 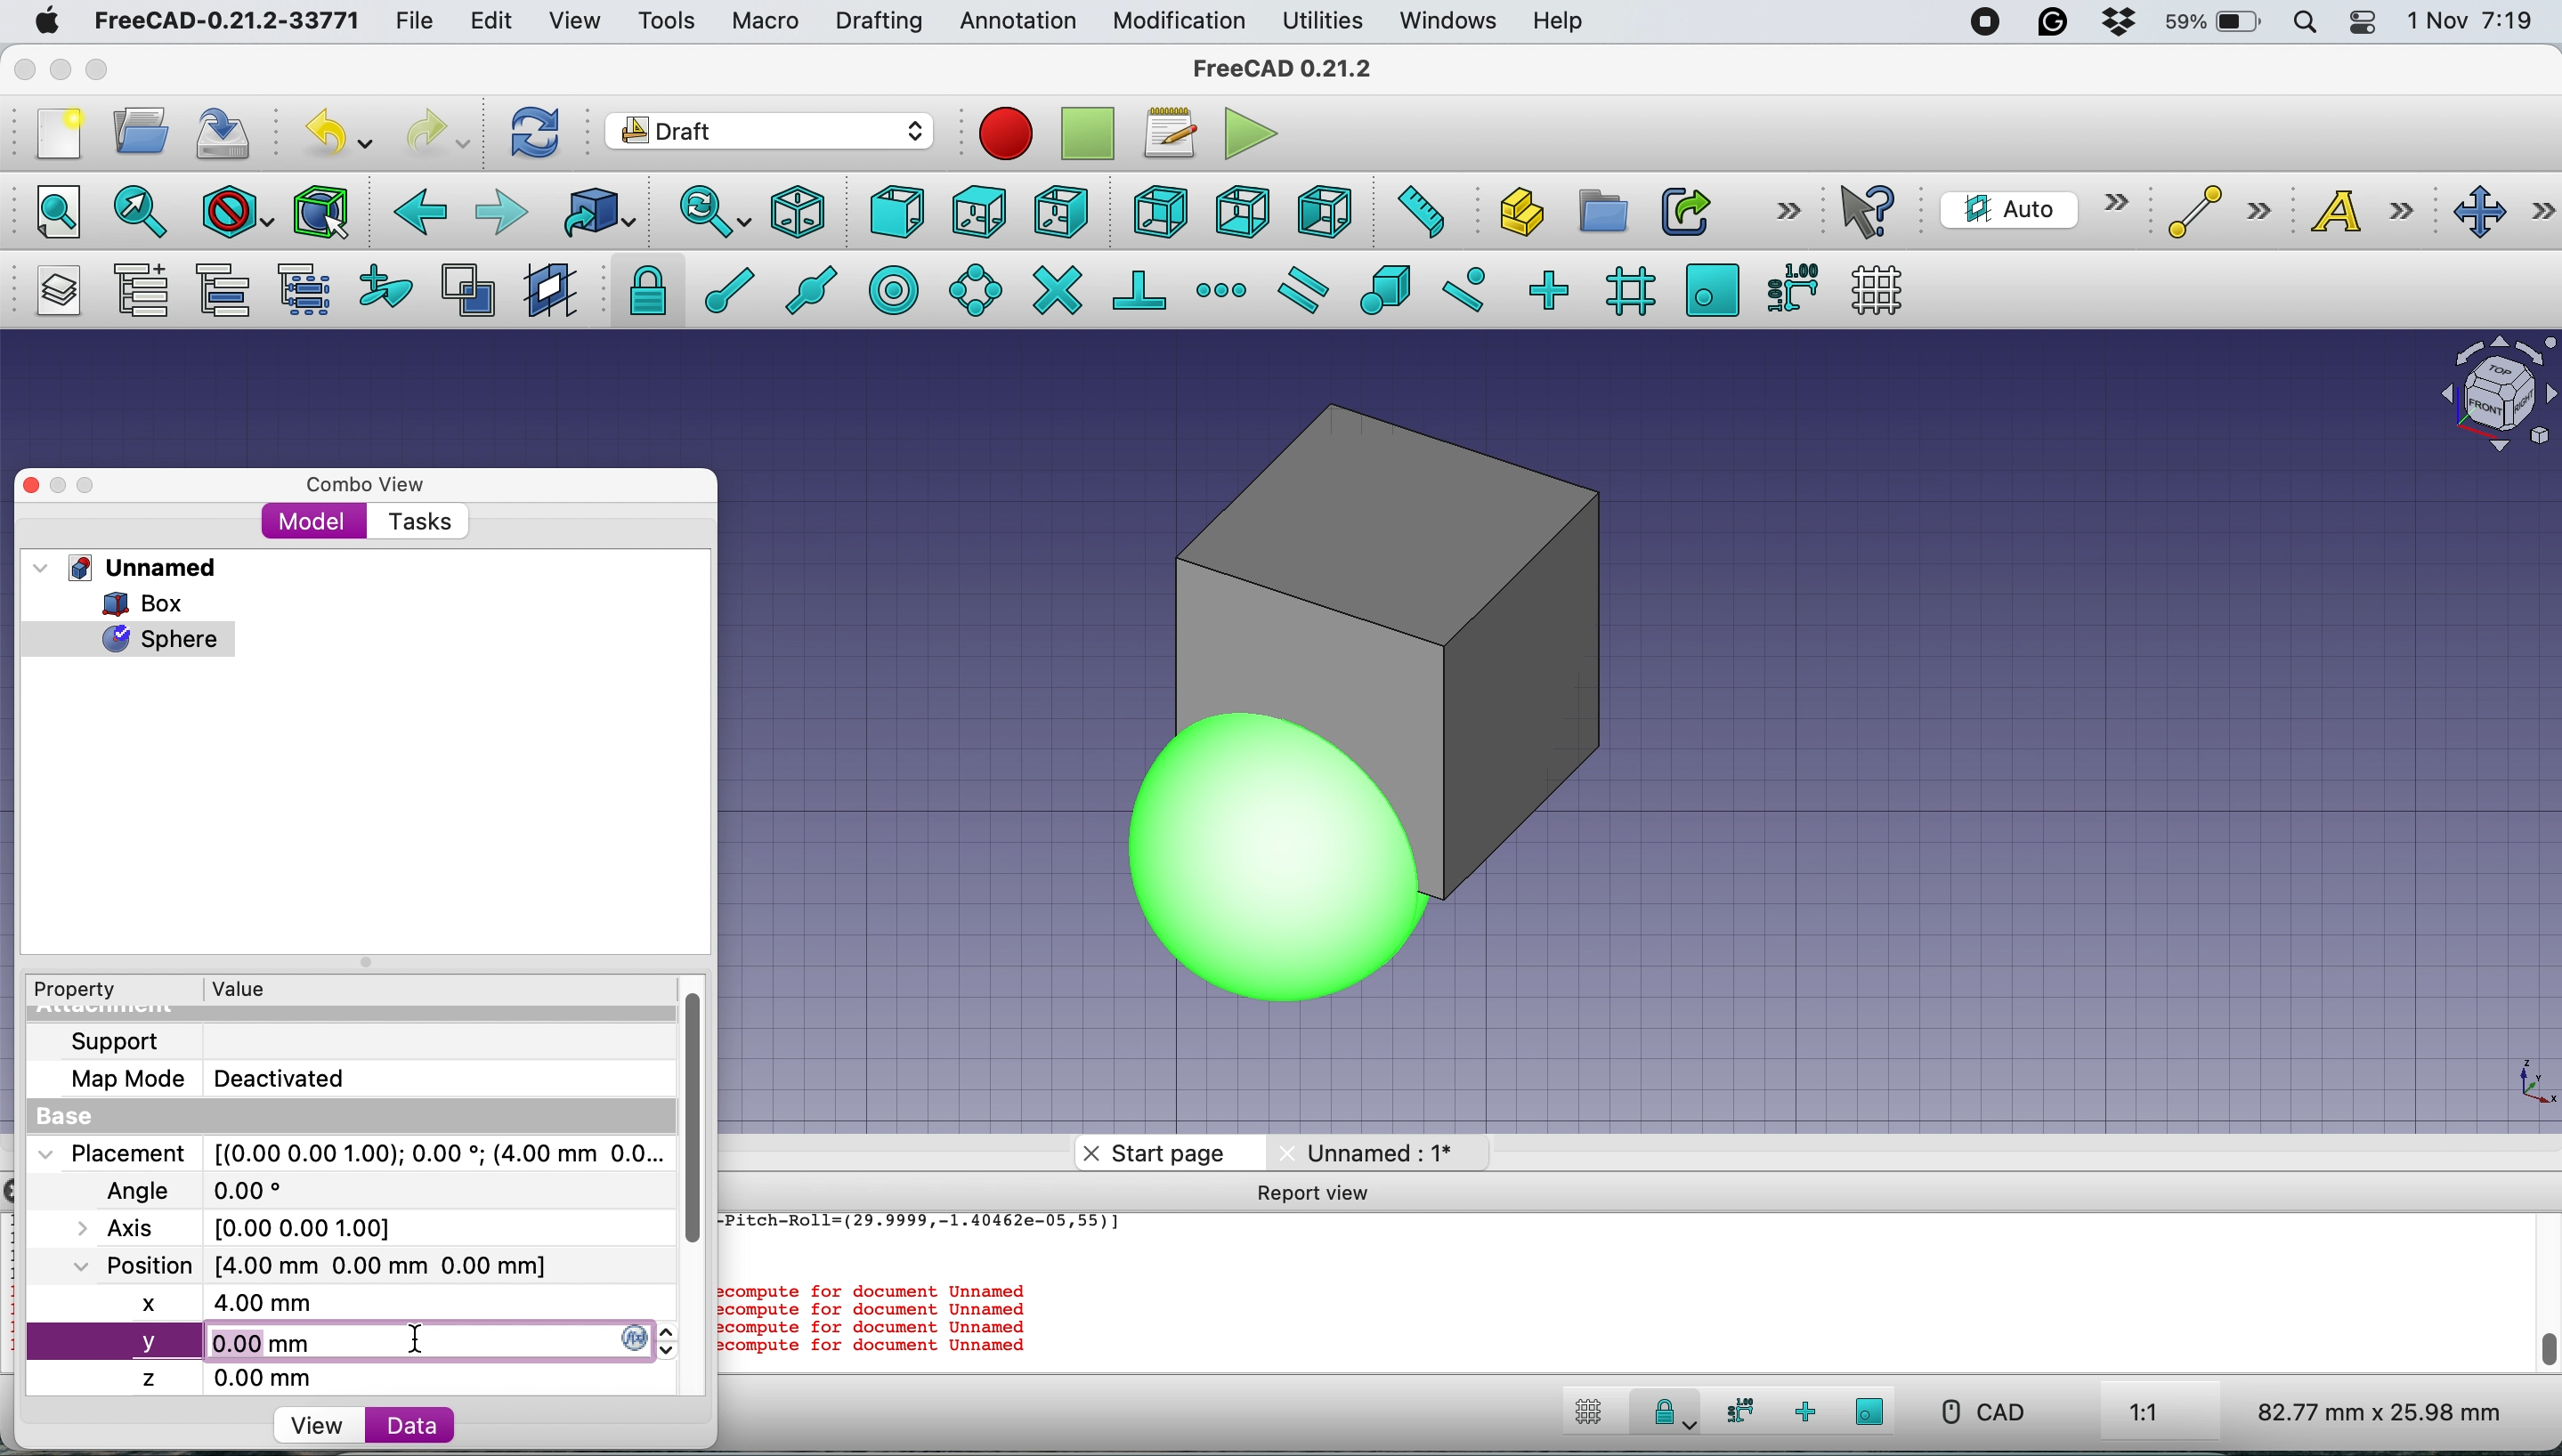 What do you see at coordinates (156, 603) in the screenshot?
I see `box` at bounding box center [156, 603].